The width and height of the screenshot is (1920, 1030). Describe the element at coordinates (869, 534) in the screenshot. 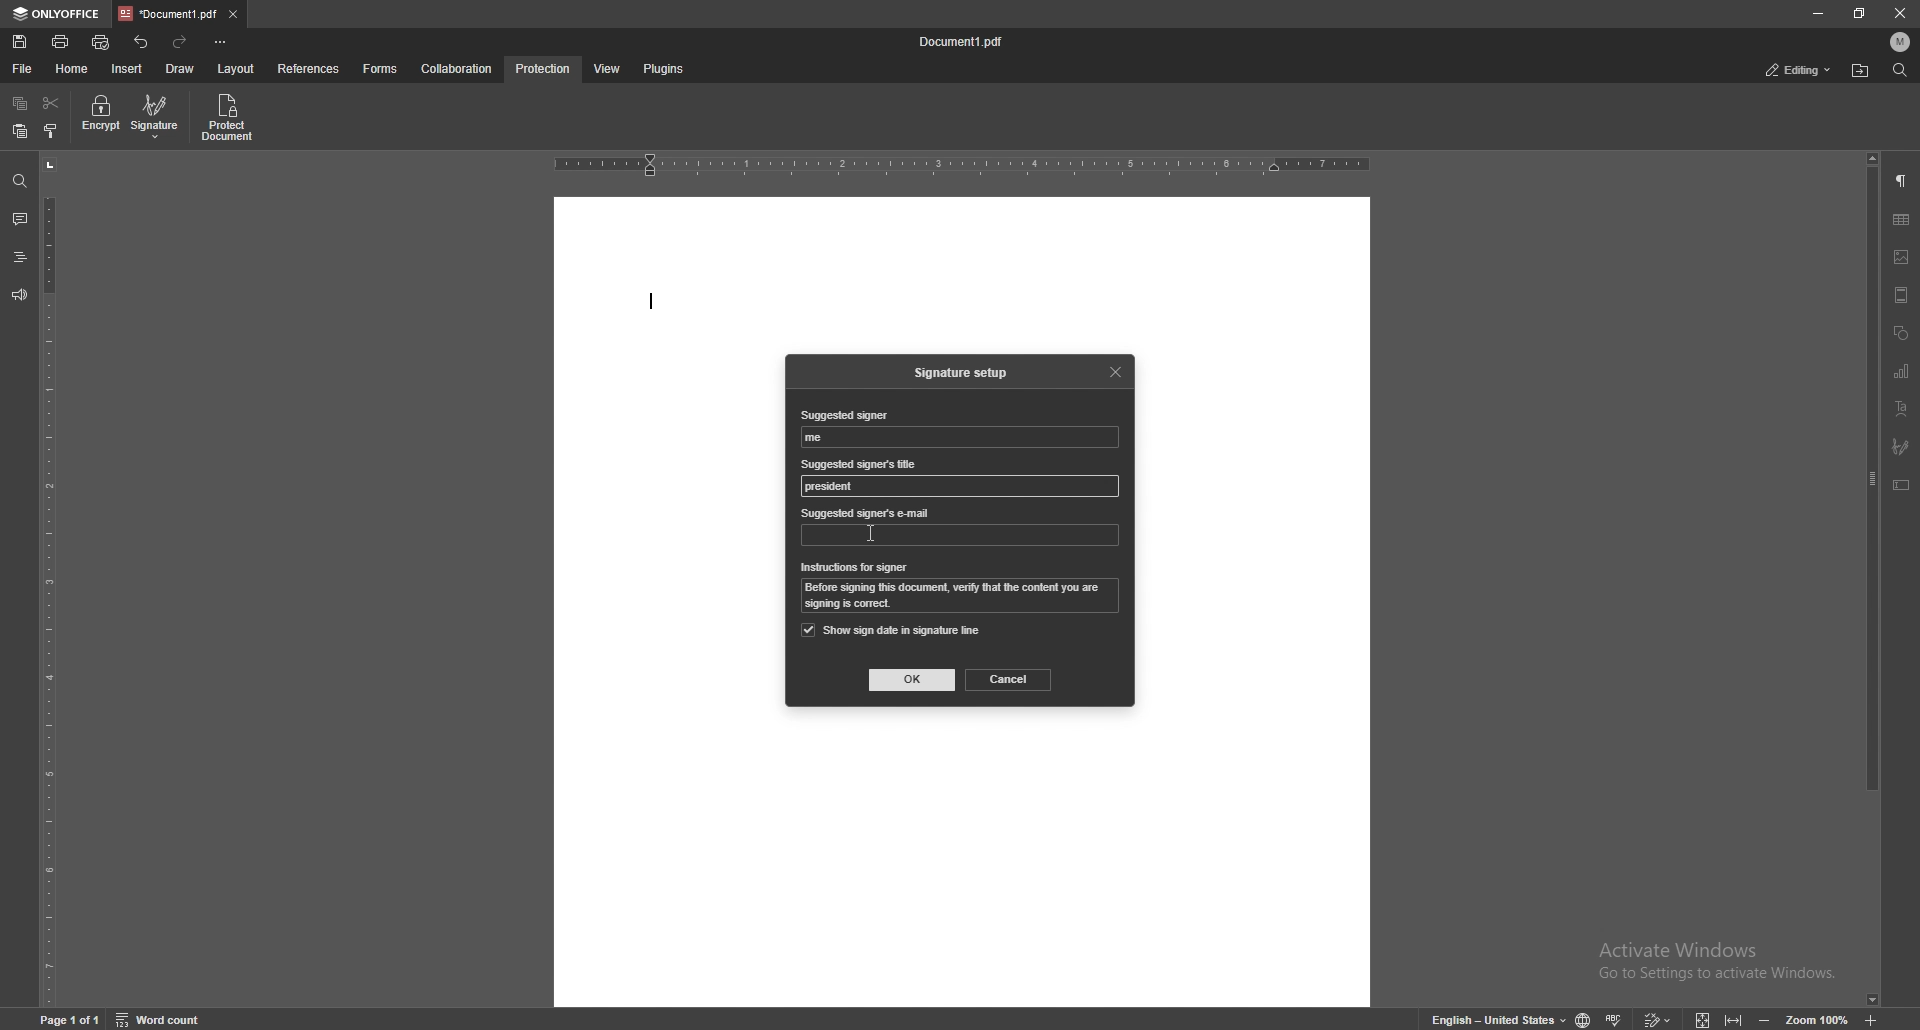

I see `cursor` at that location.